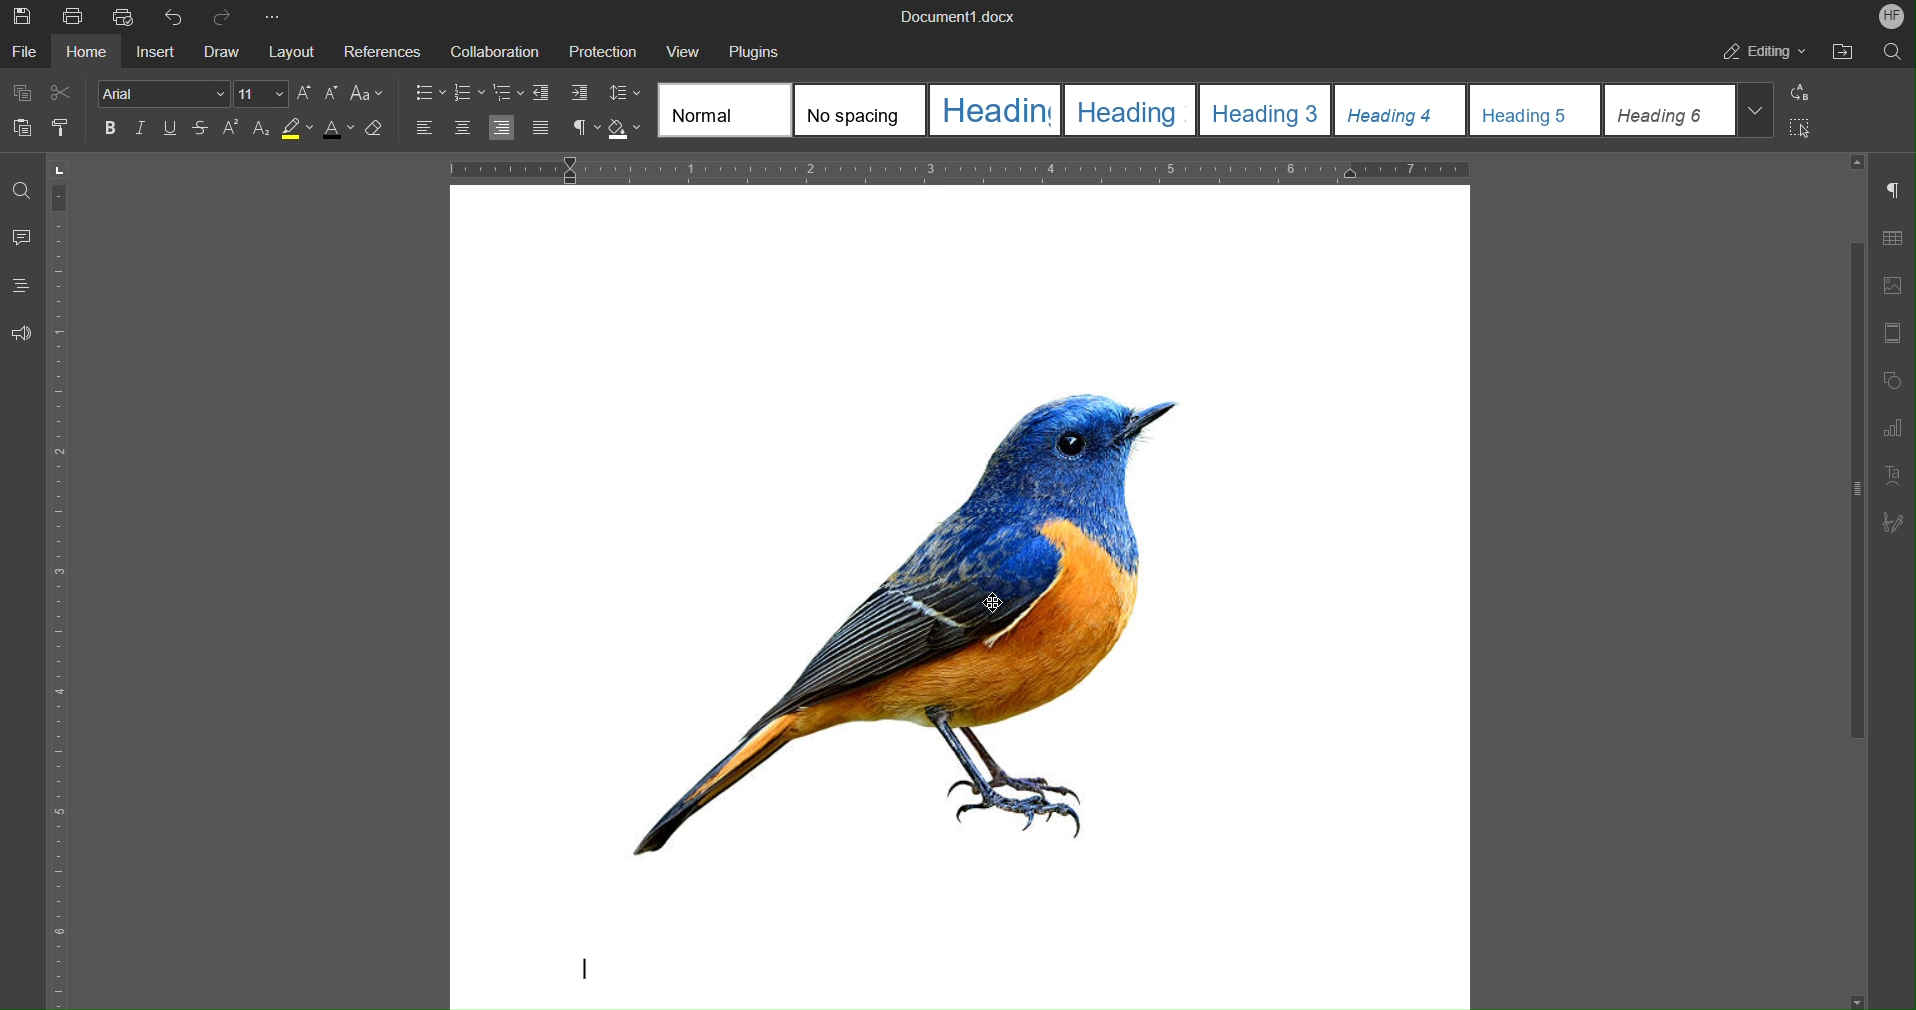 Image resolution: width=1916 pixels, height=1010 pixels. I want to click on Account, so click(1893, 15).